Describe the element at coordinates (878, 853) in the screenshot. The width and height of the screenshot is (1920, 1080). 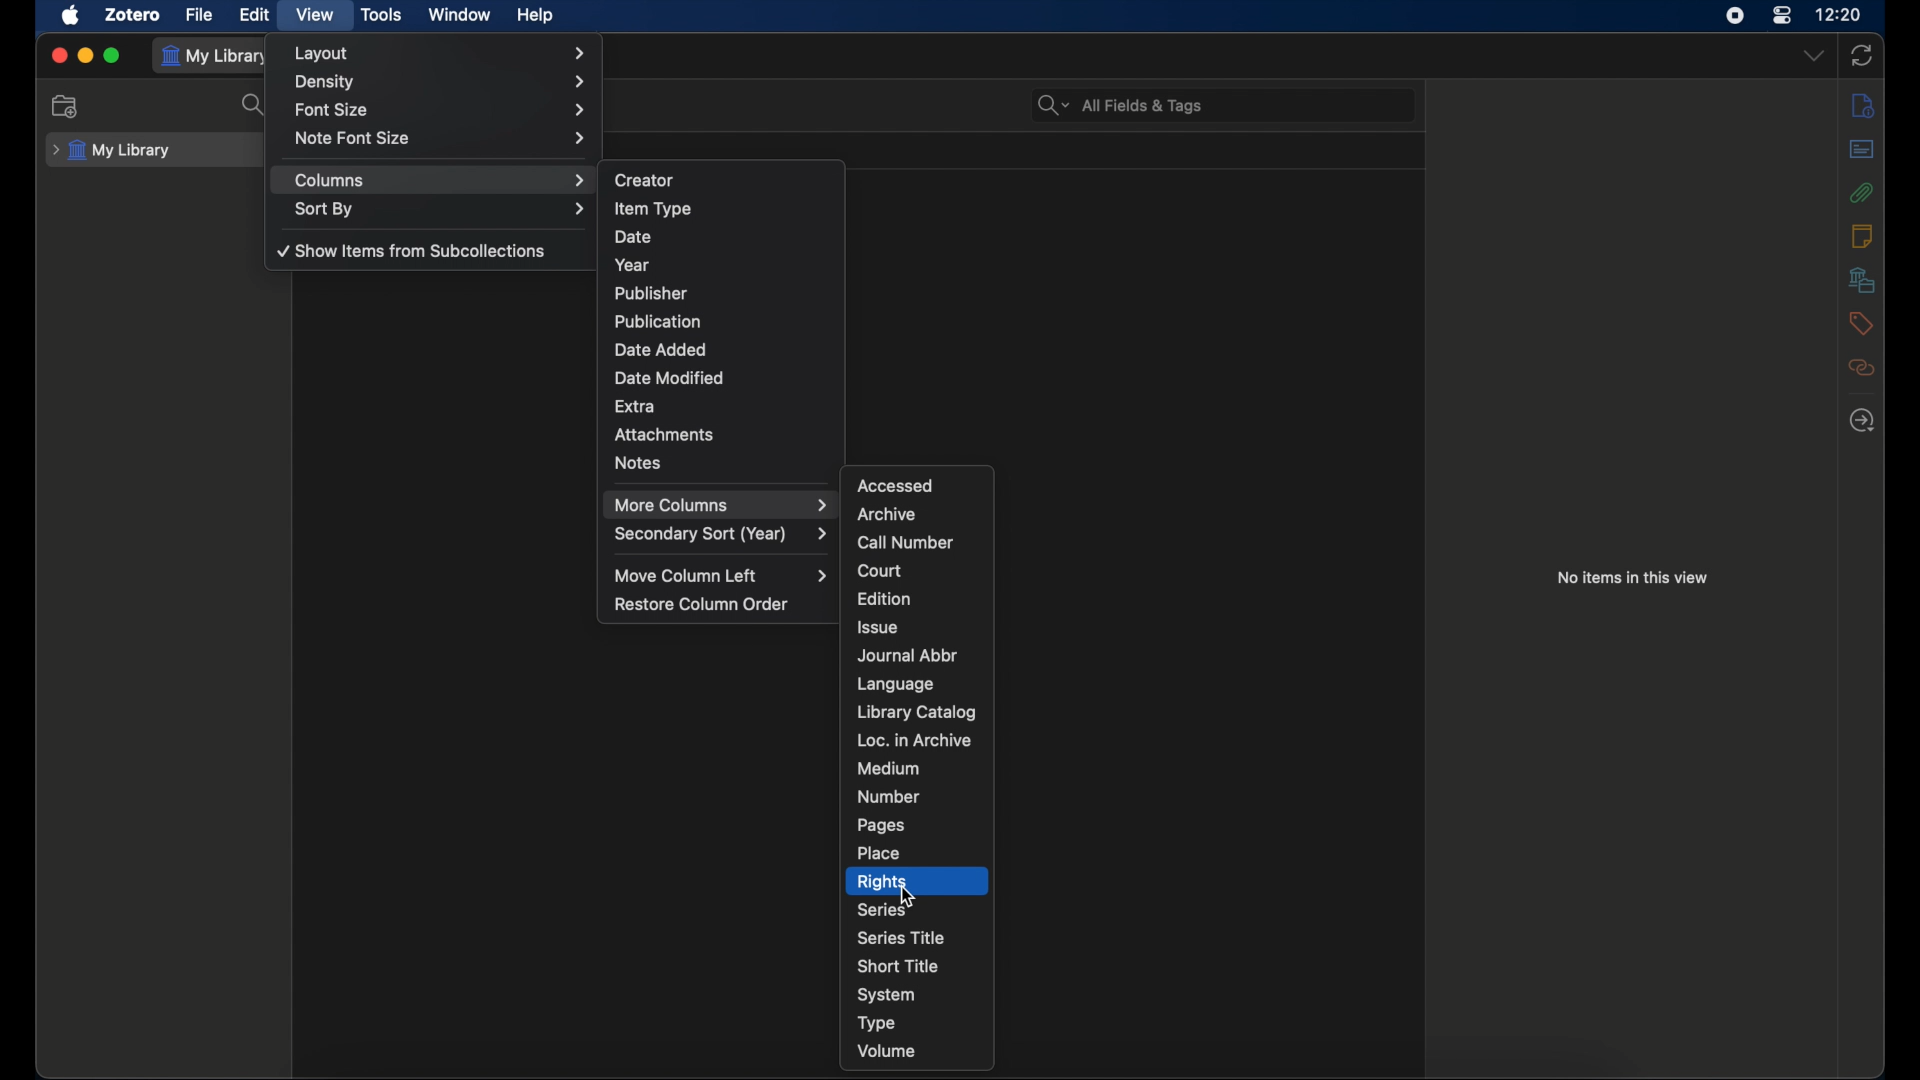
I see `place` at that location.